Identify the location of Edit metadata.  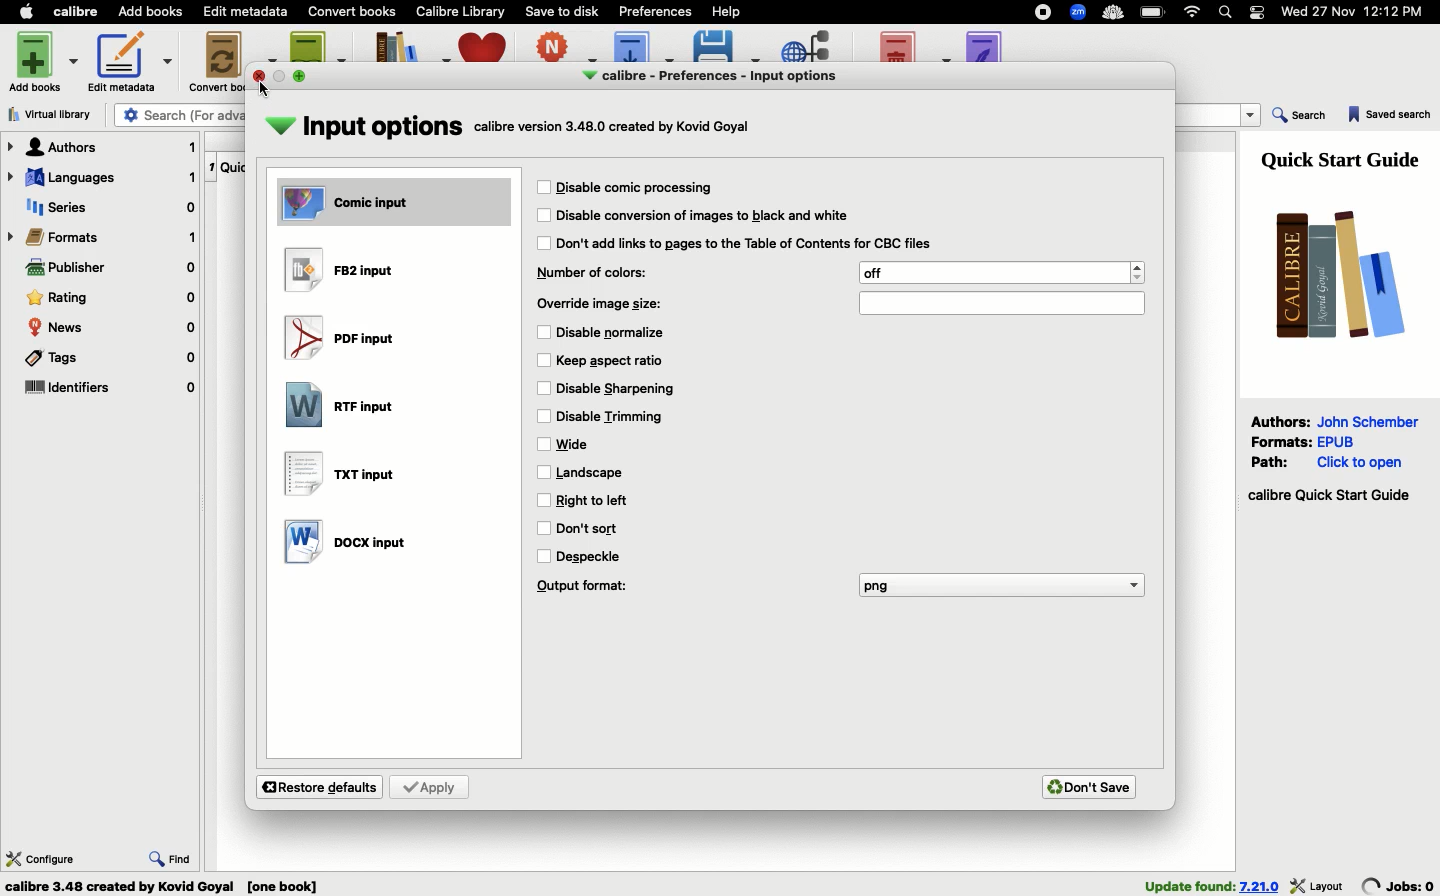
(130, 62).